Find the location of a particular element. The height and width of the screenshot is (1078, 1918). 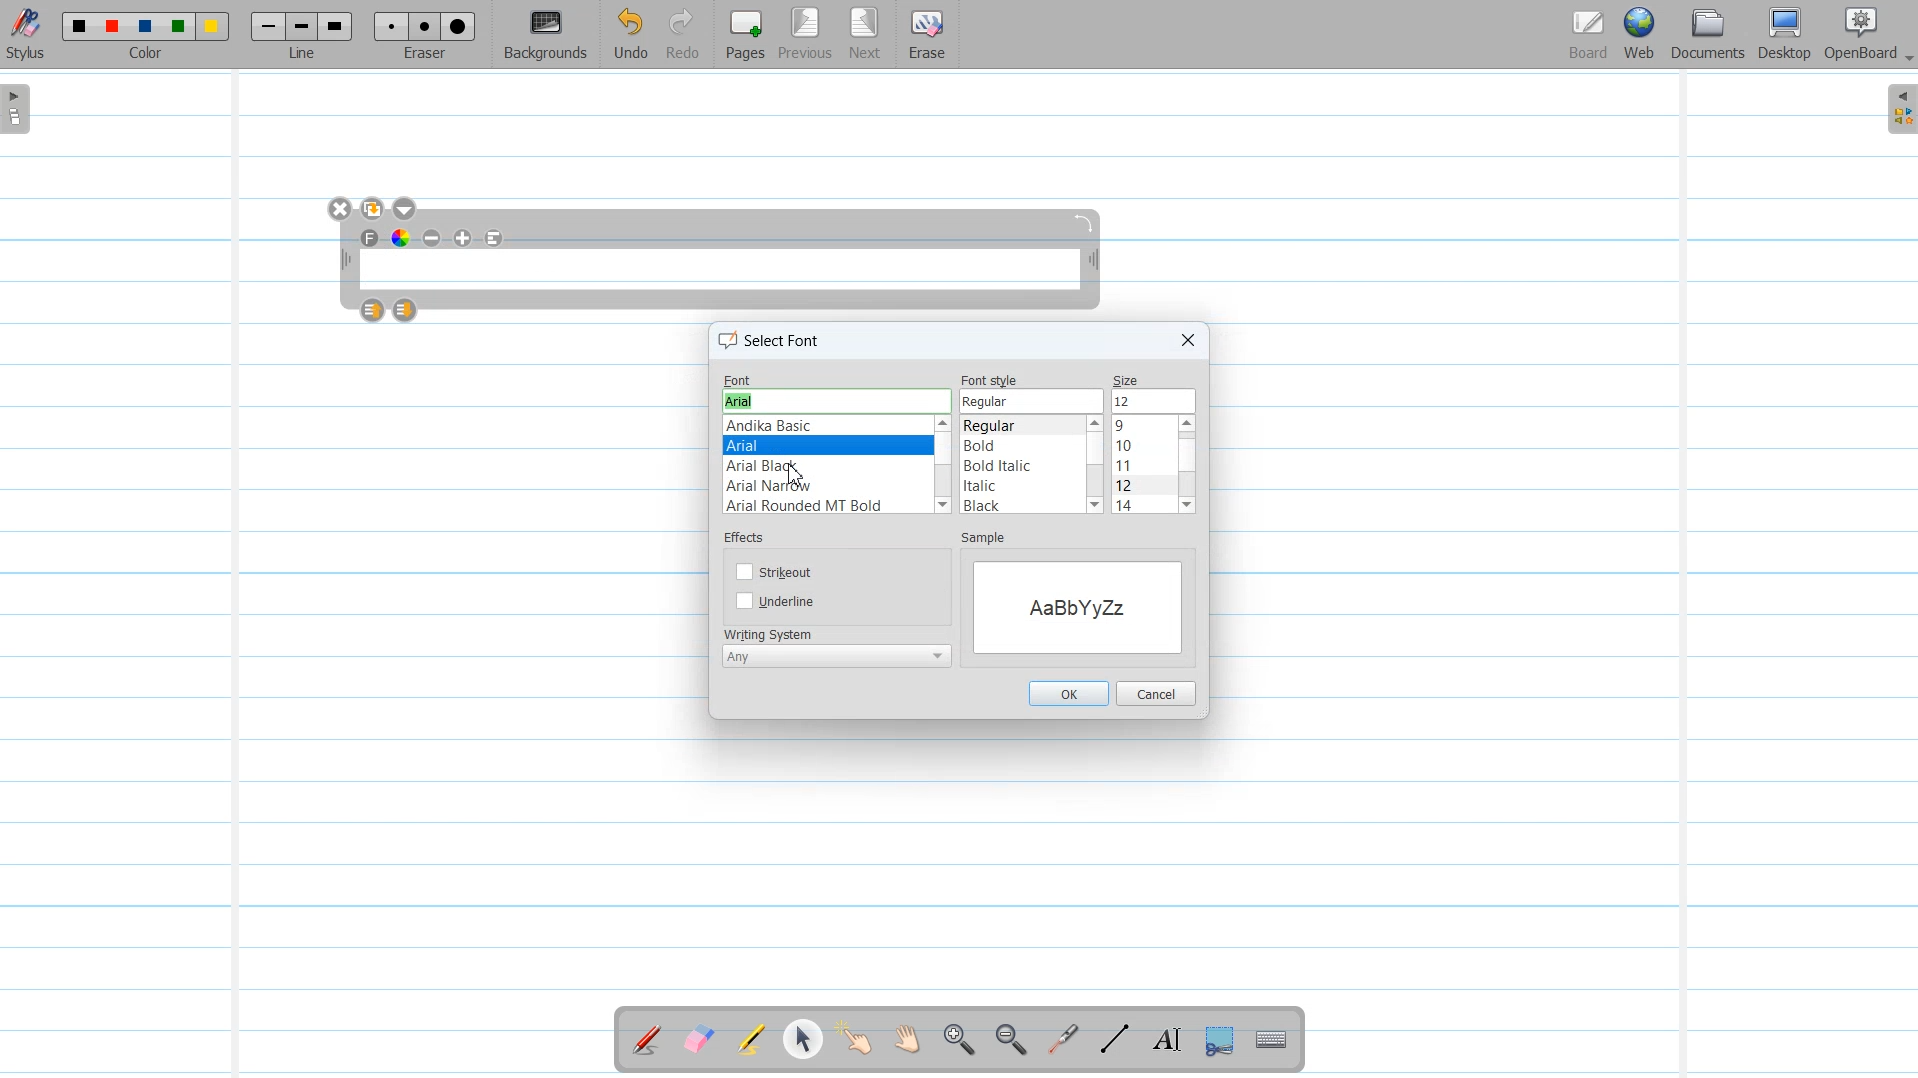

Text Tool is located at coordinates (1163, 1040).